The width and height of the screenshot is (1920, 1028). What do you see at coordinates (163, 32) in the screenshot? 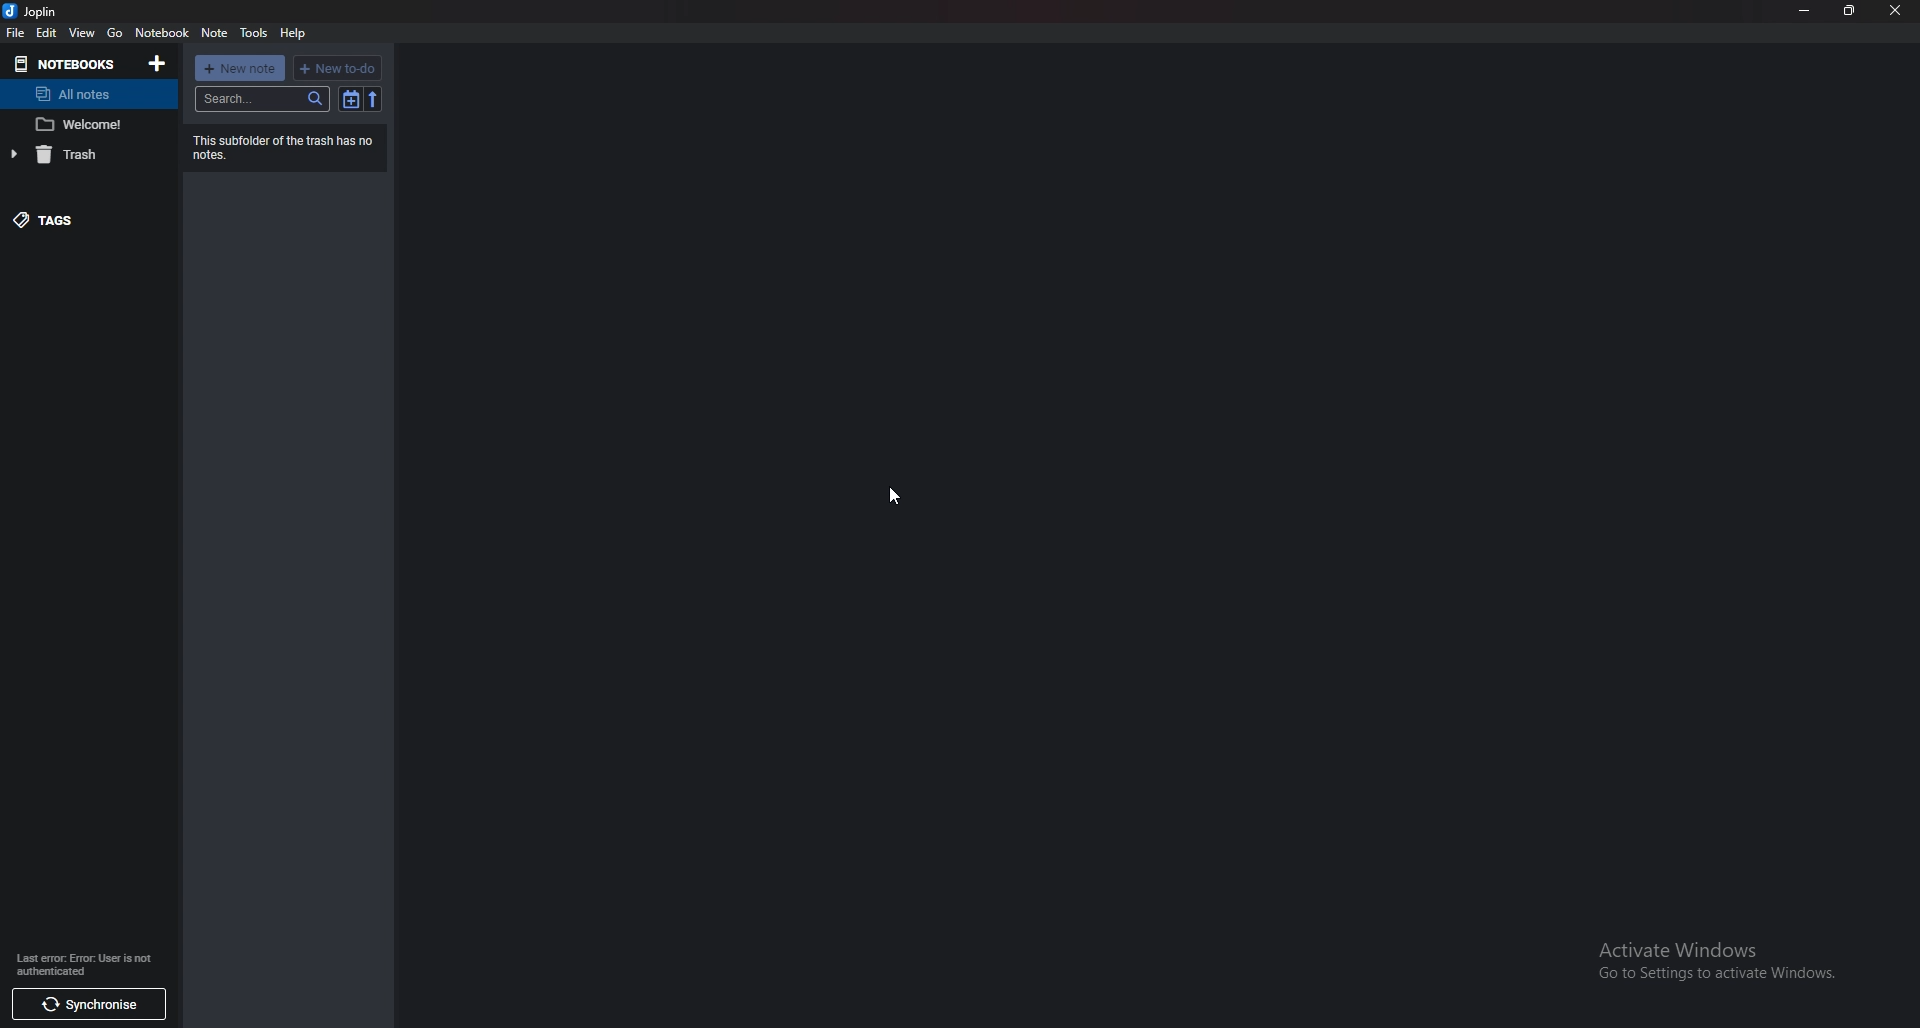
I see `Notebook` at bounding box center [163, 32].